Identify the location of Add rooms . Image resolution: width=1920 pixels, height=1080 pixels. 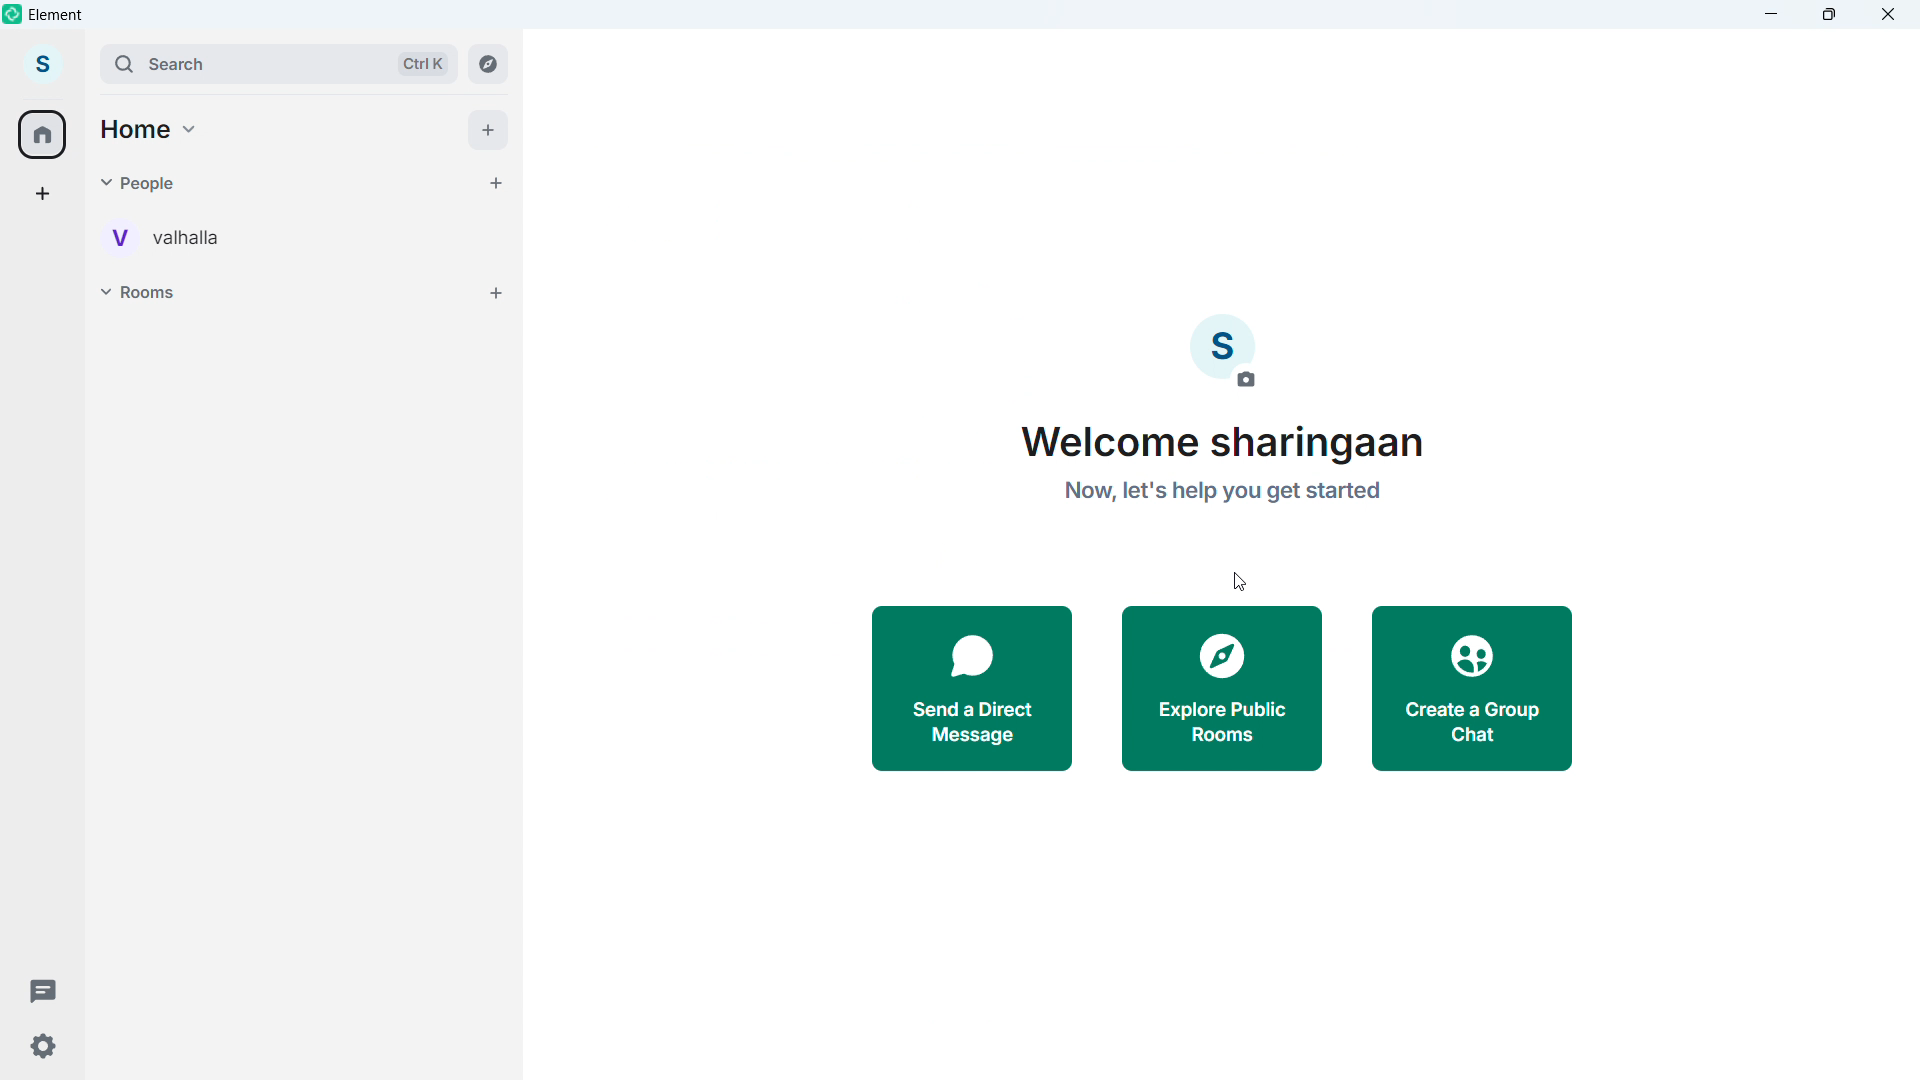
(498, 293).